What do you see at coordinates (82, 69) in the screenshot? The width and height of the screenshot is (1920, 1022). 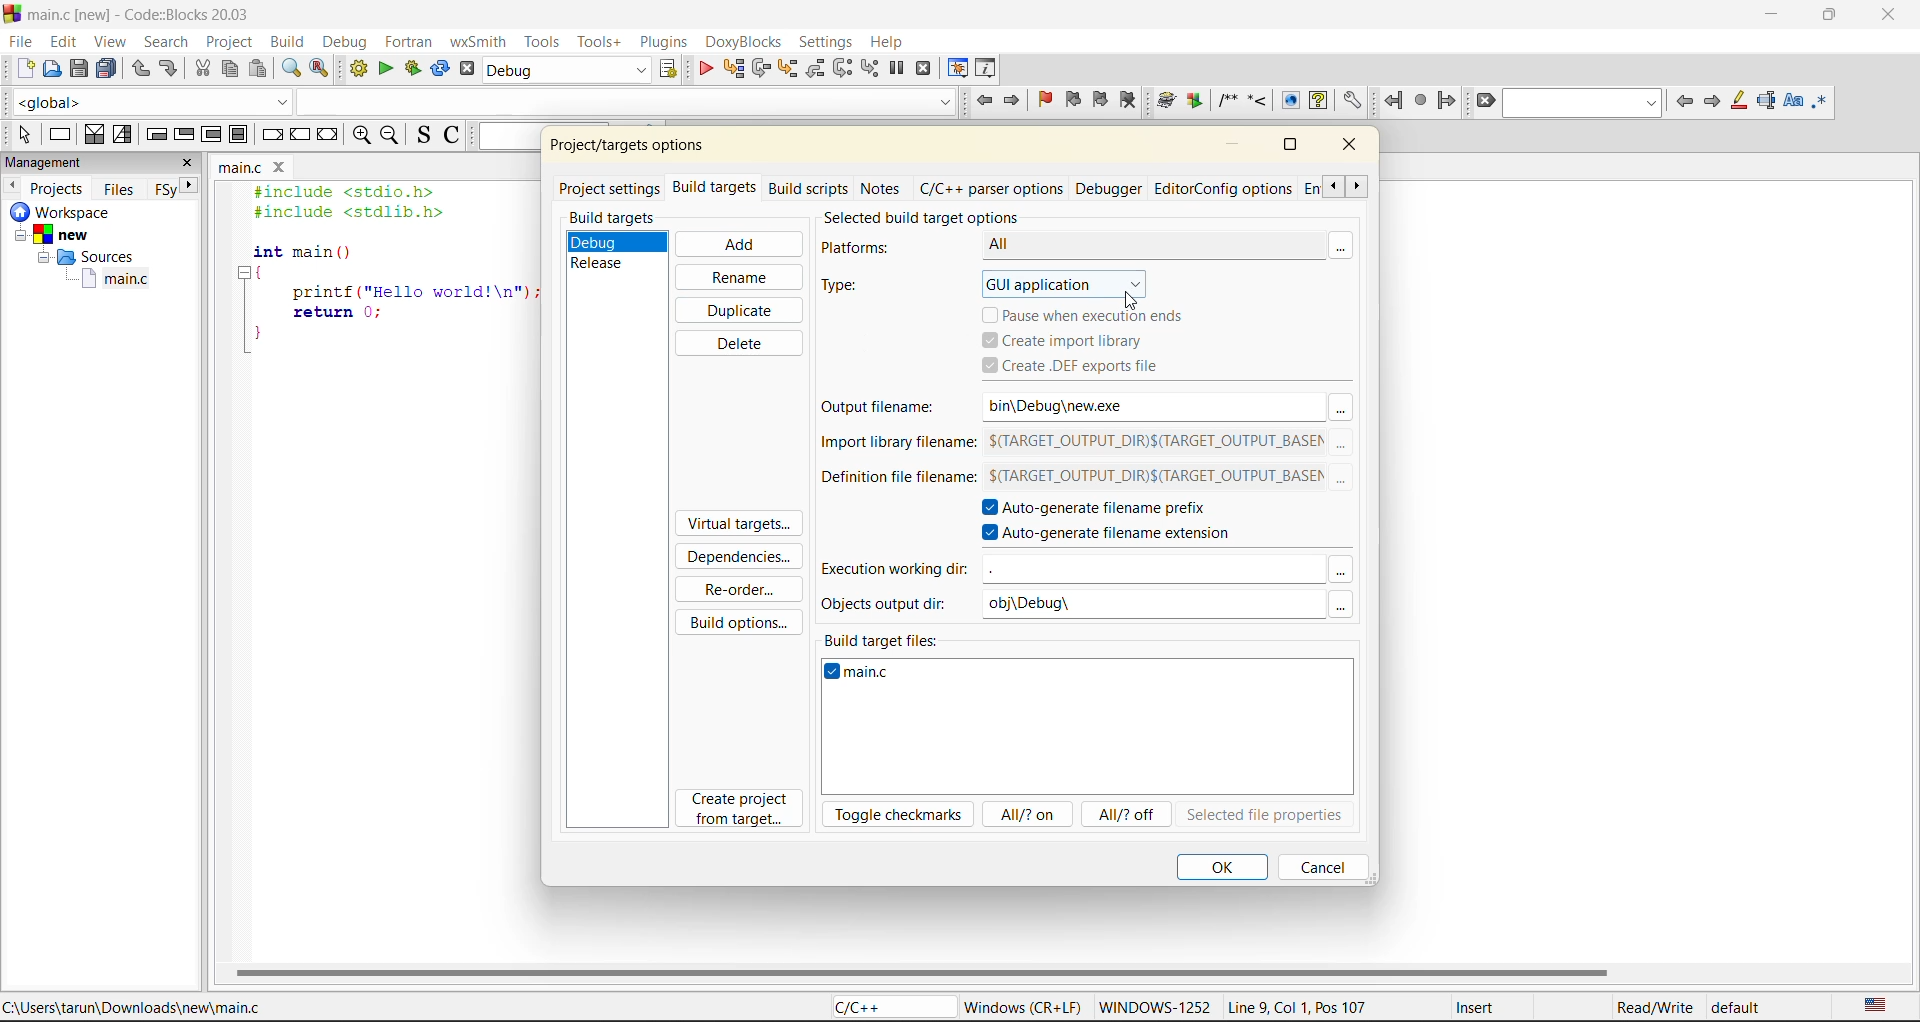 I see `save` at bounding box center [82, 69].